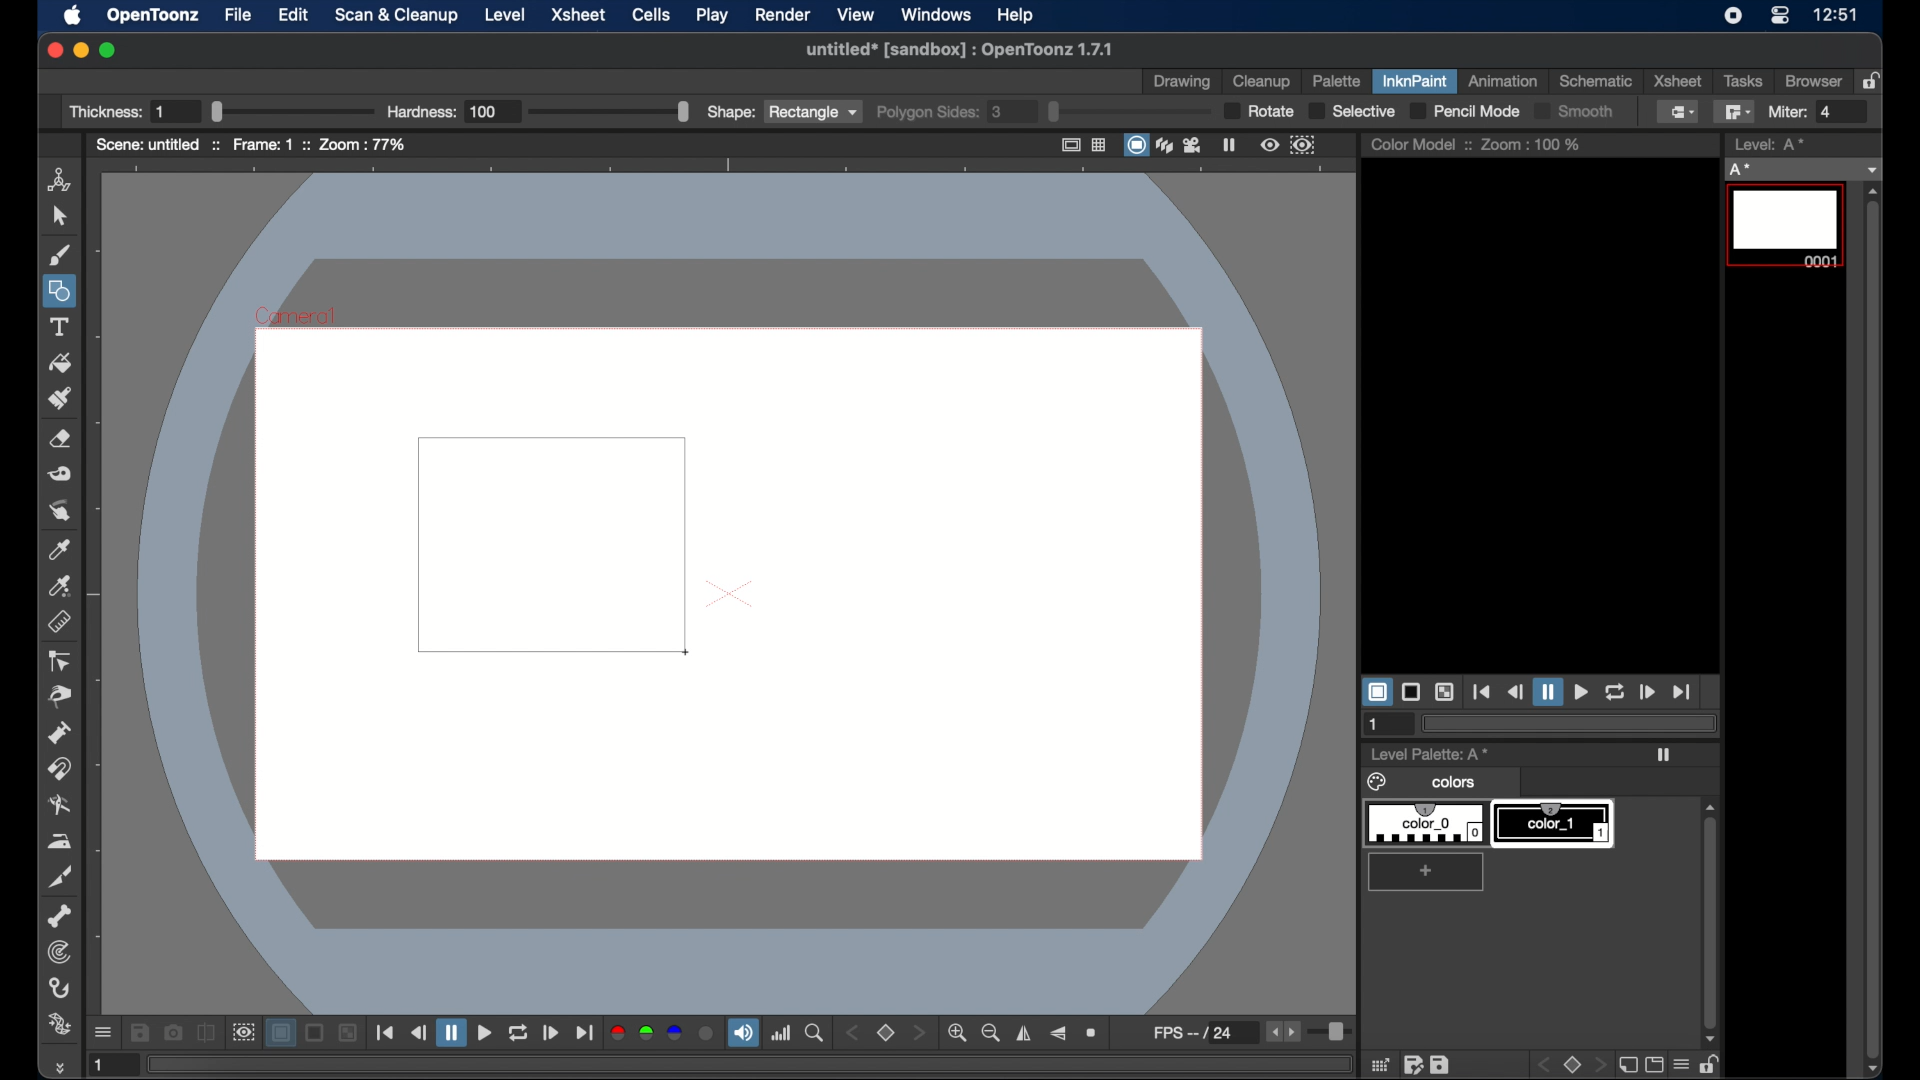  What do you see at coordinates (781, 112) in the screenshot?
I see `shape` at bounding box center [781, 112].